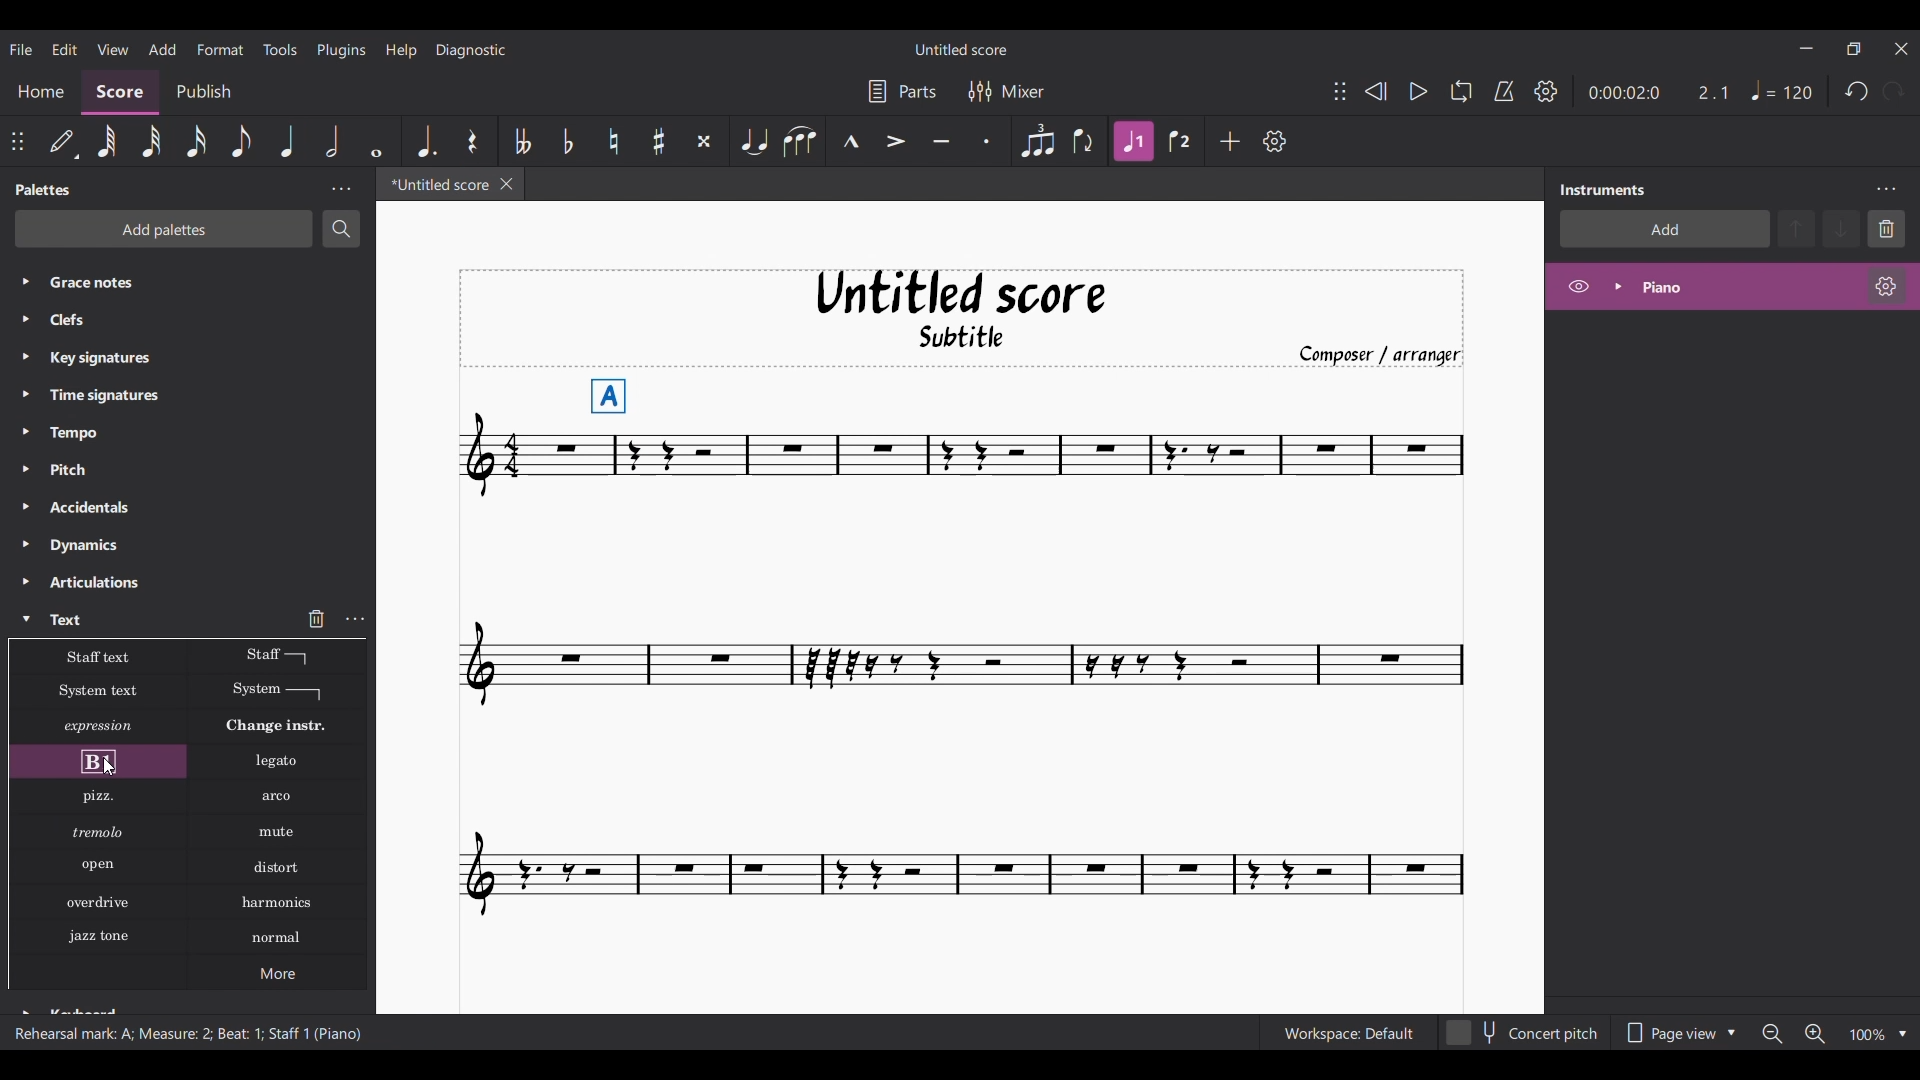 The image size is (1920, 1080). What do you see at coordinates (1038, 141) in the screenshot?
I see `Tuplet` at bounding box center [1038, 141].